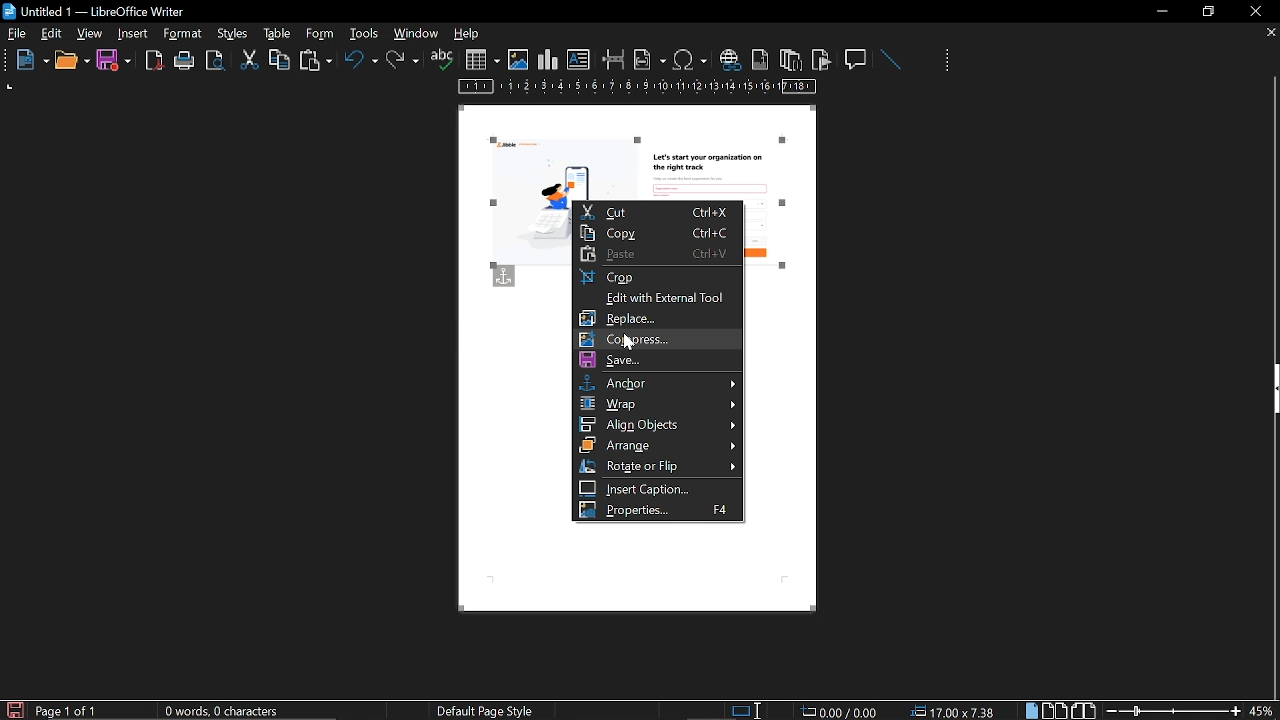 This screenshot has width=1280, height=720. What do you see at coordinates (442, 60) in the screenshot?
I see `spelling` at bounding box center [442, 60].